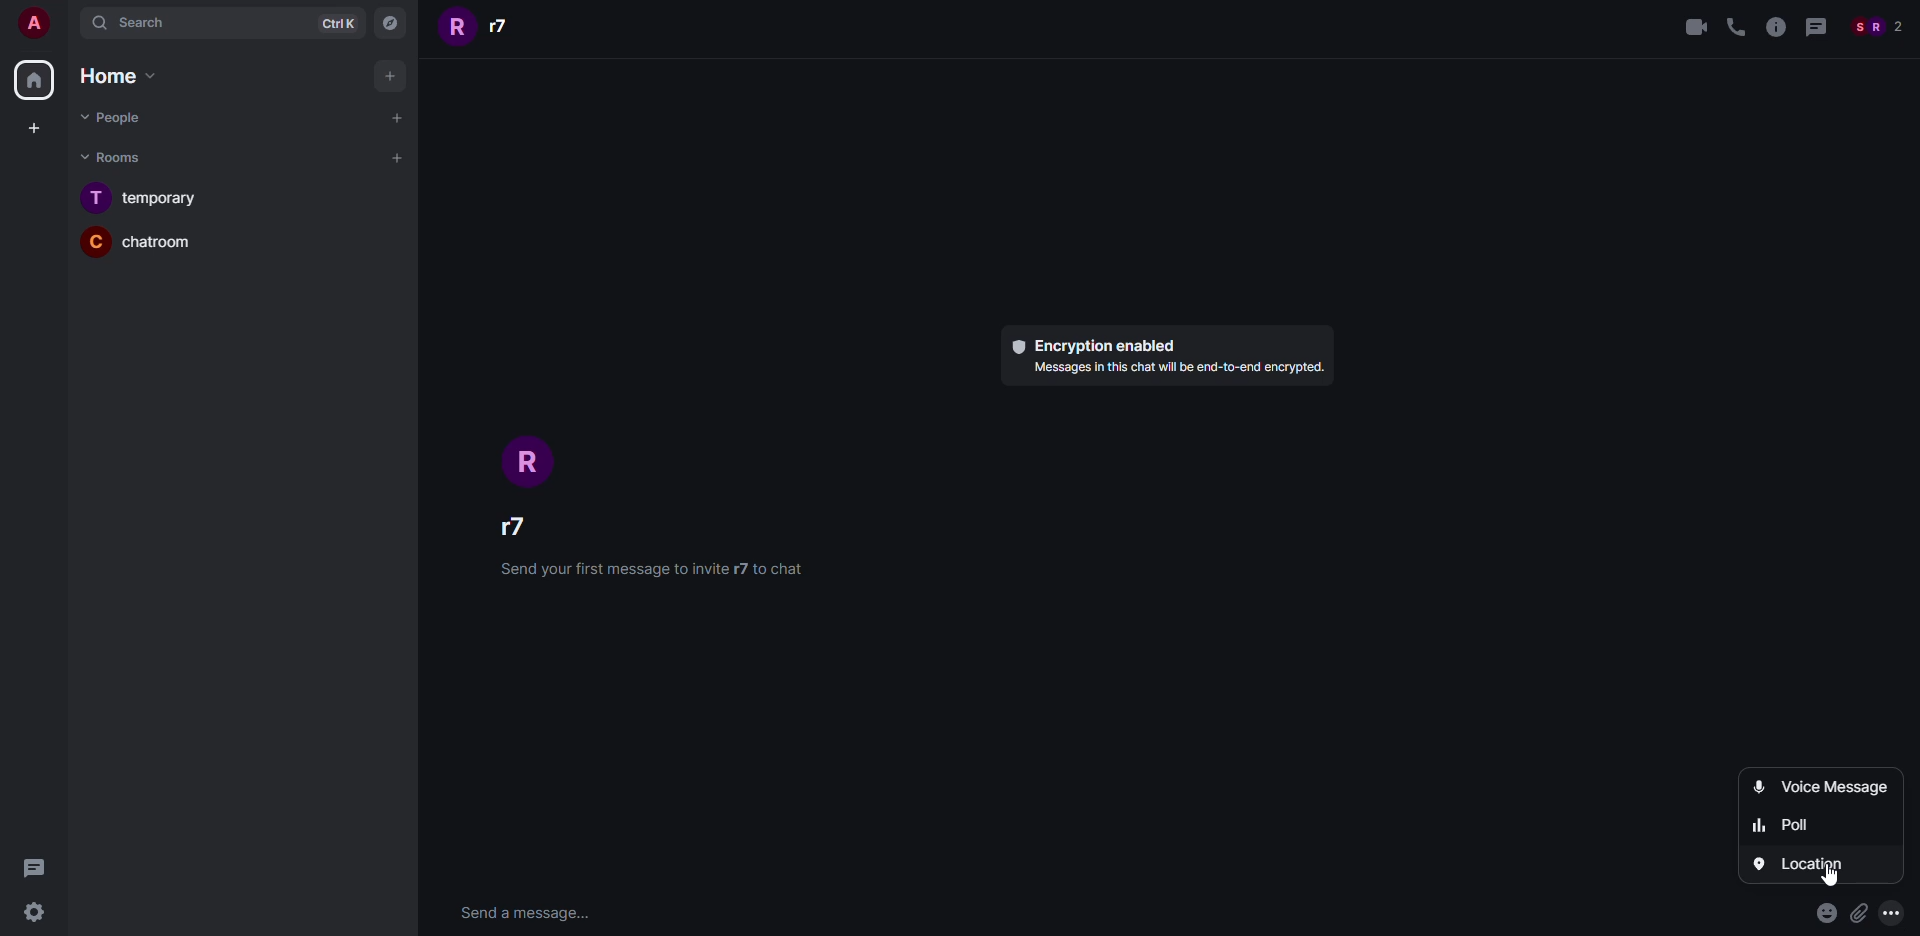  I want to click on text, so click(1175, 369).